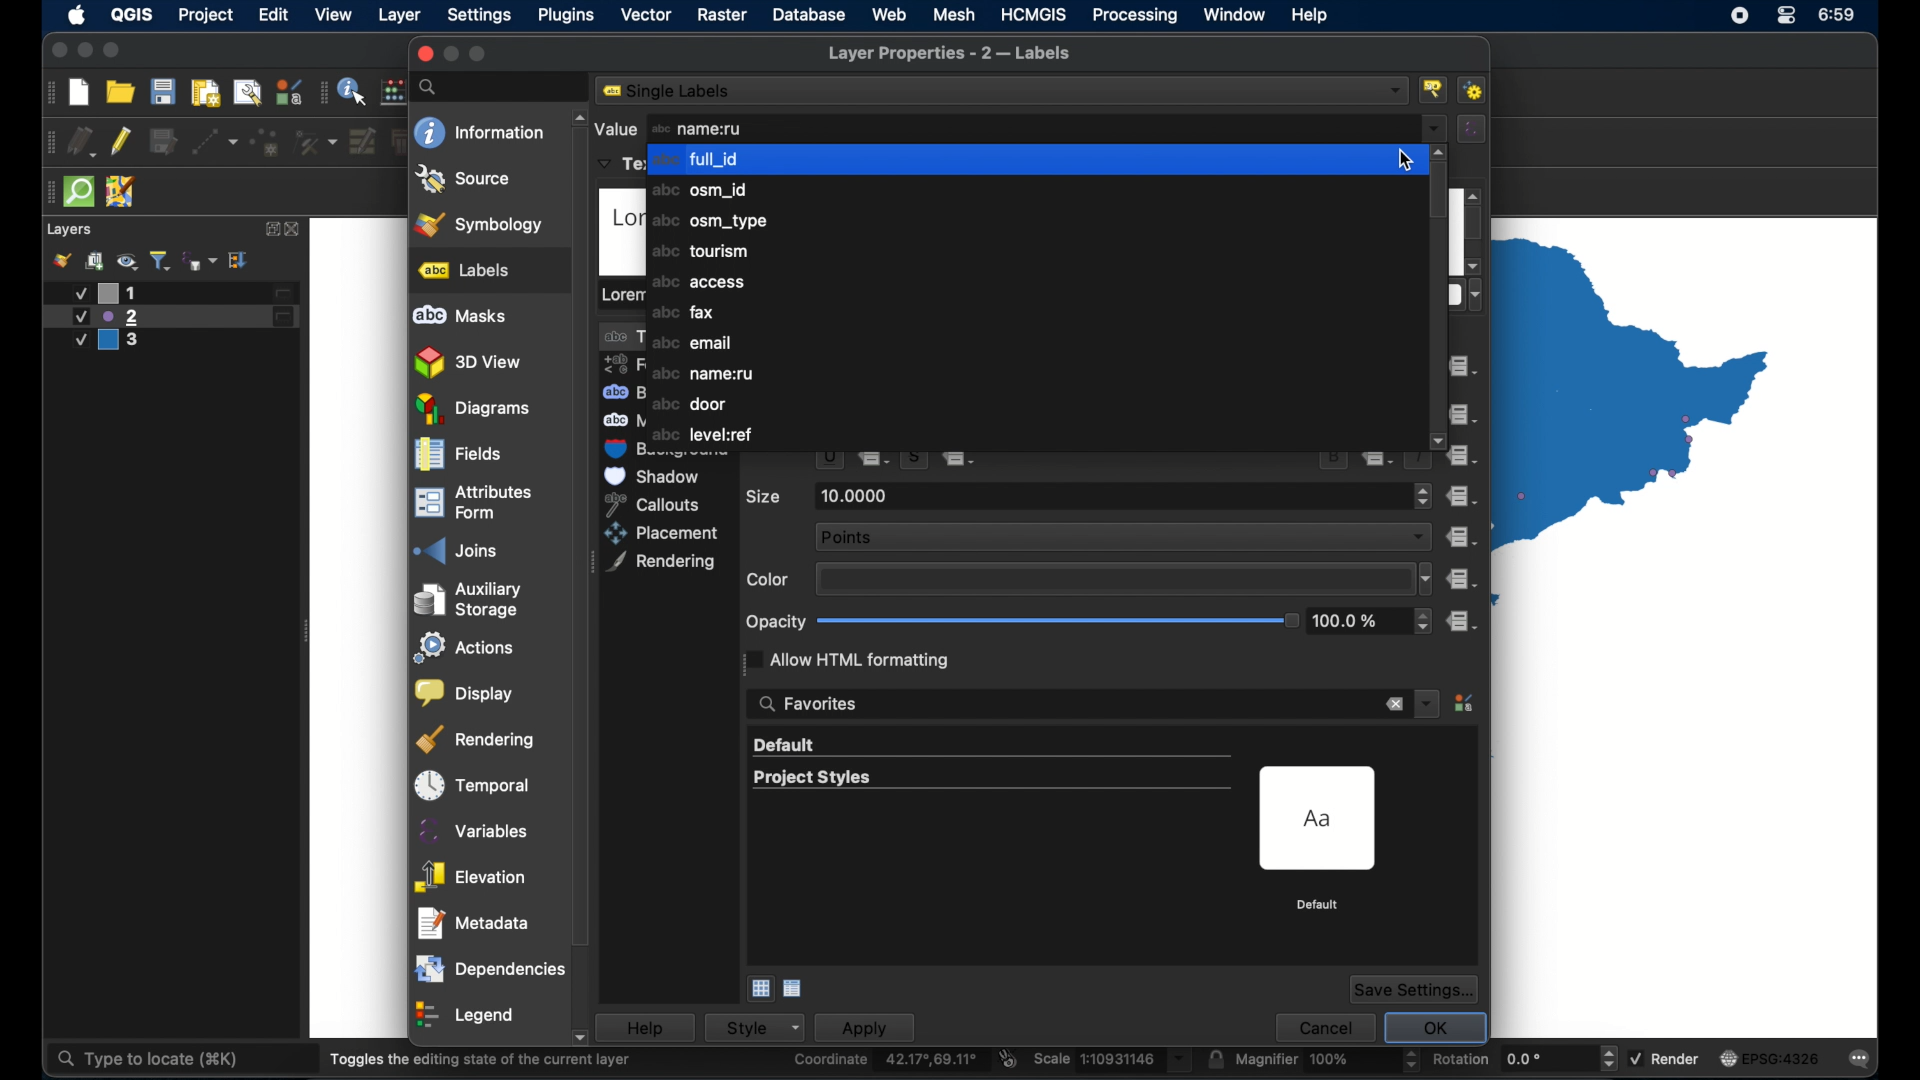  What do you see at coordinates (275, 14) in the screenshot?
I see `edit` at bounding box center [275, 14].